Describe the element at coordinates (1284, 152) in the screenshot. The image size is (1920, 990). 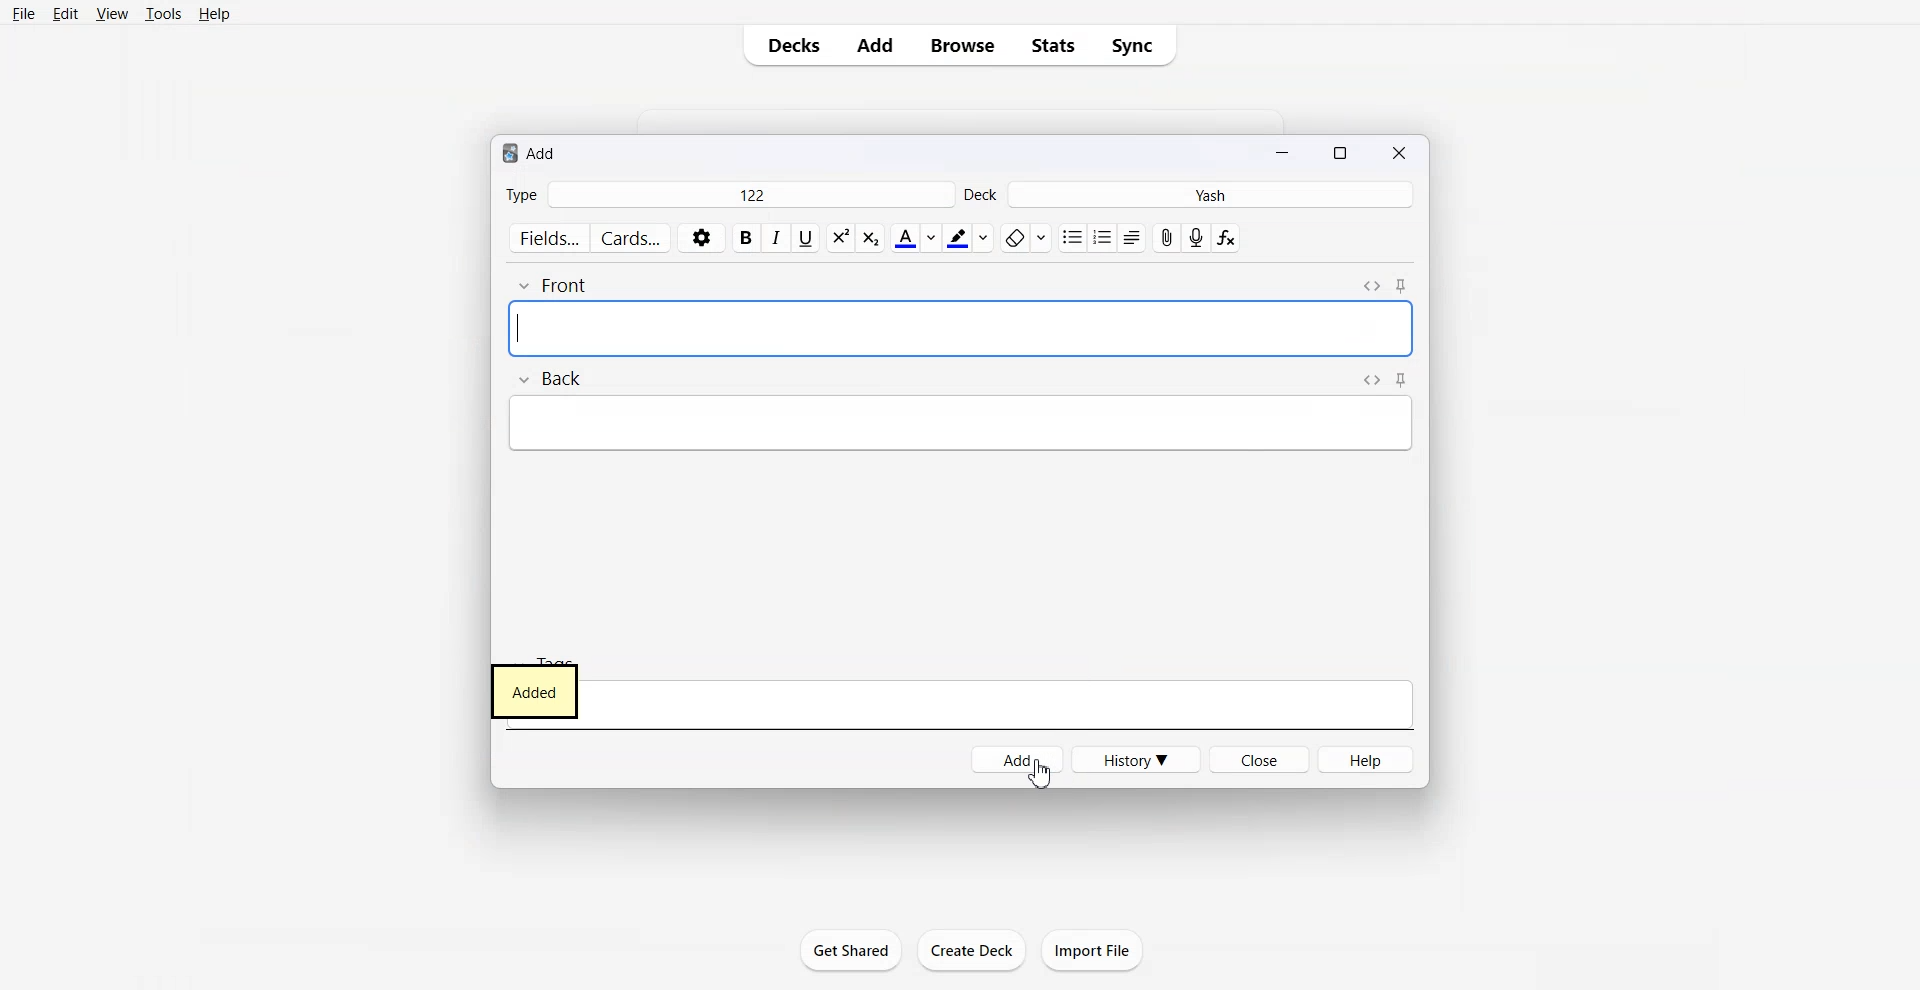
I see `Minimize` at that location.